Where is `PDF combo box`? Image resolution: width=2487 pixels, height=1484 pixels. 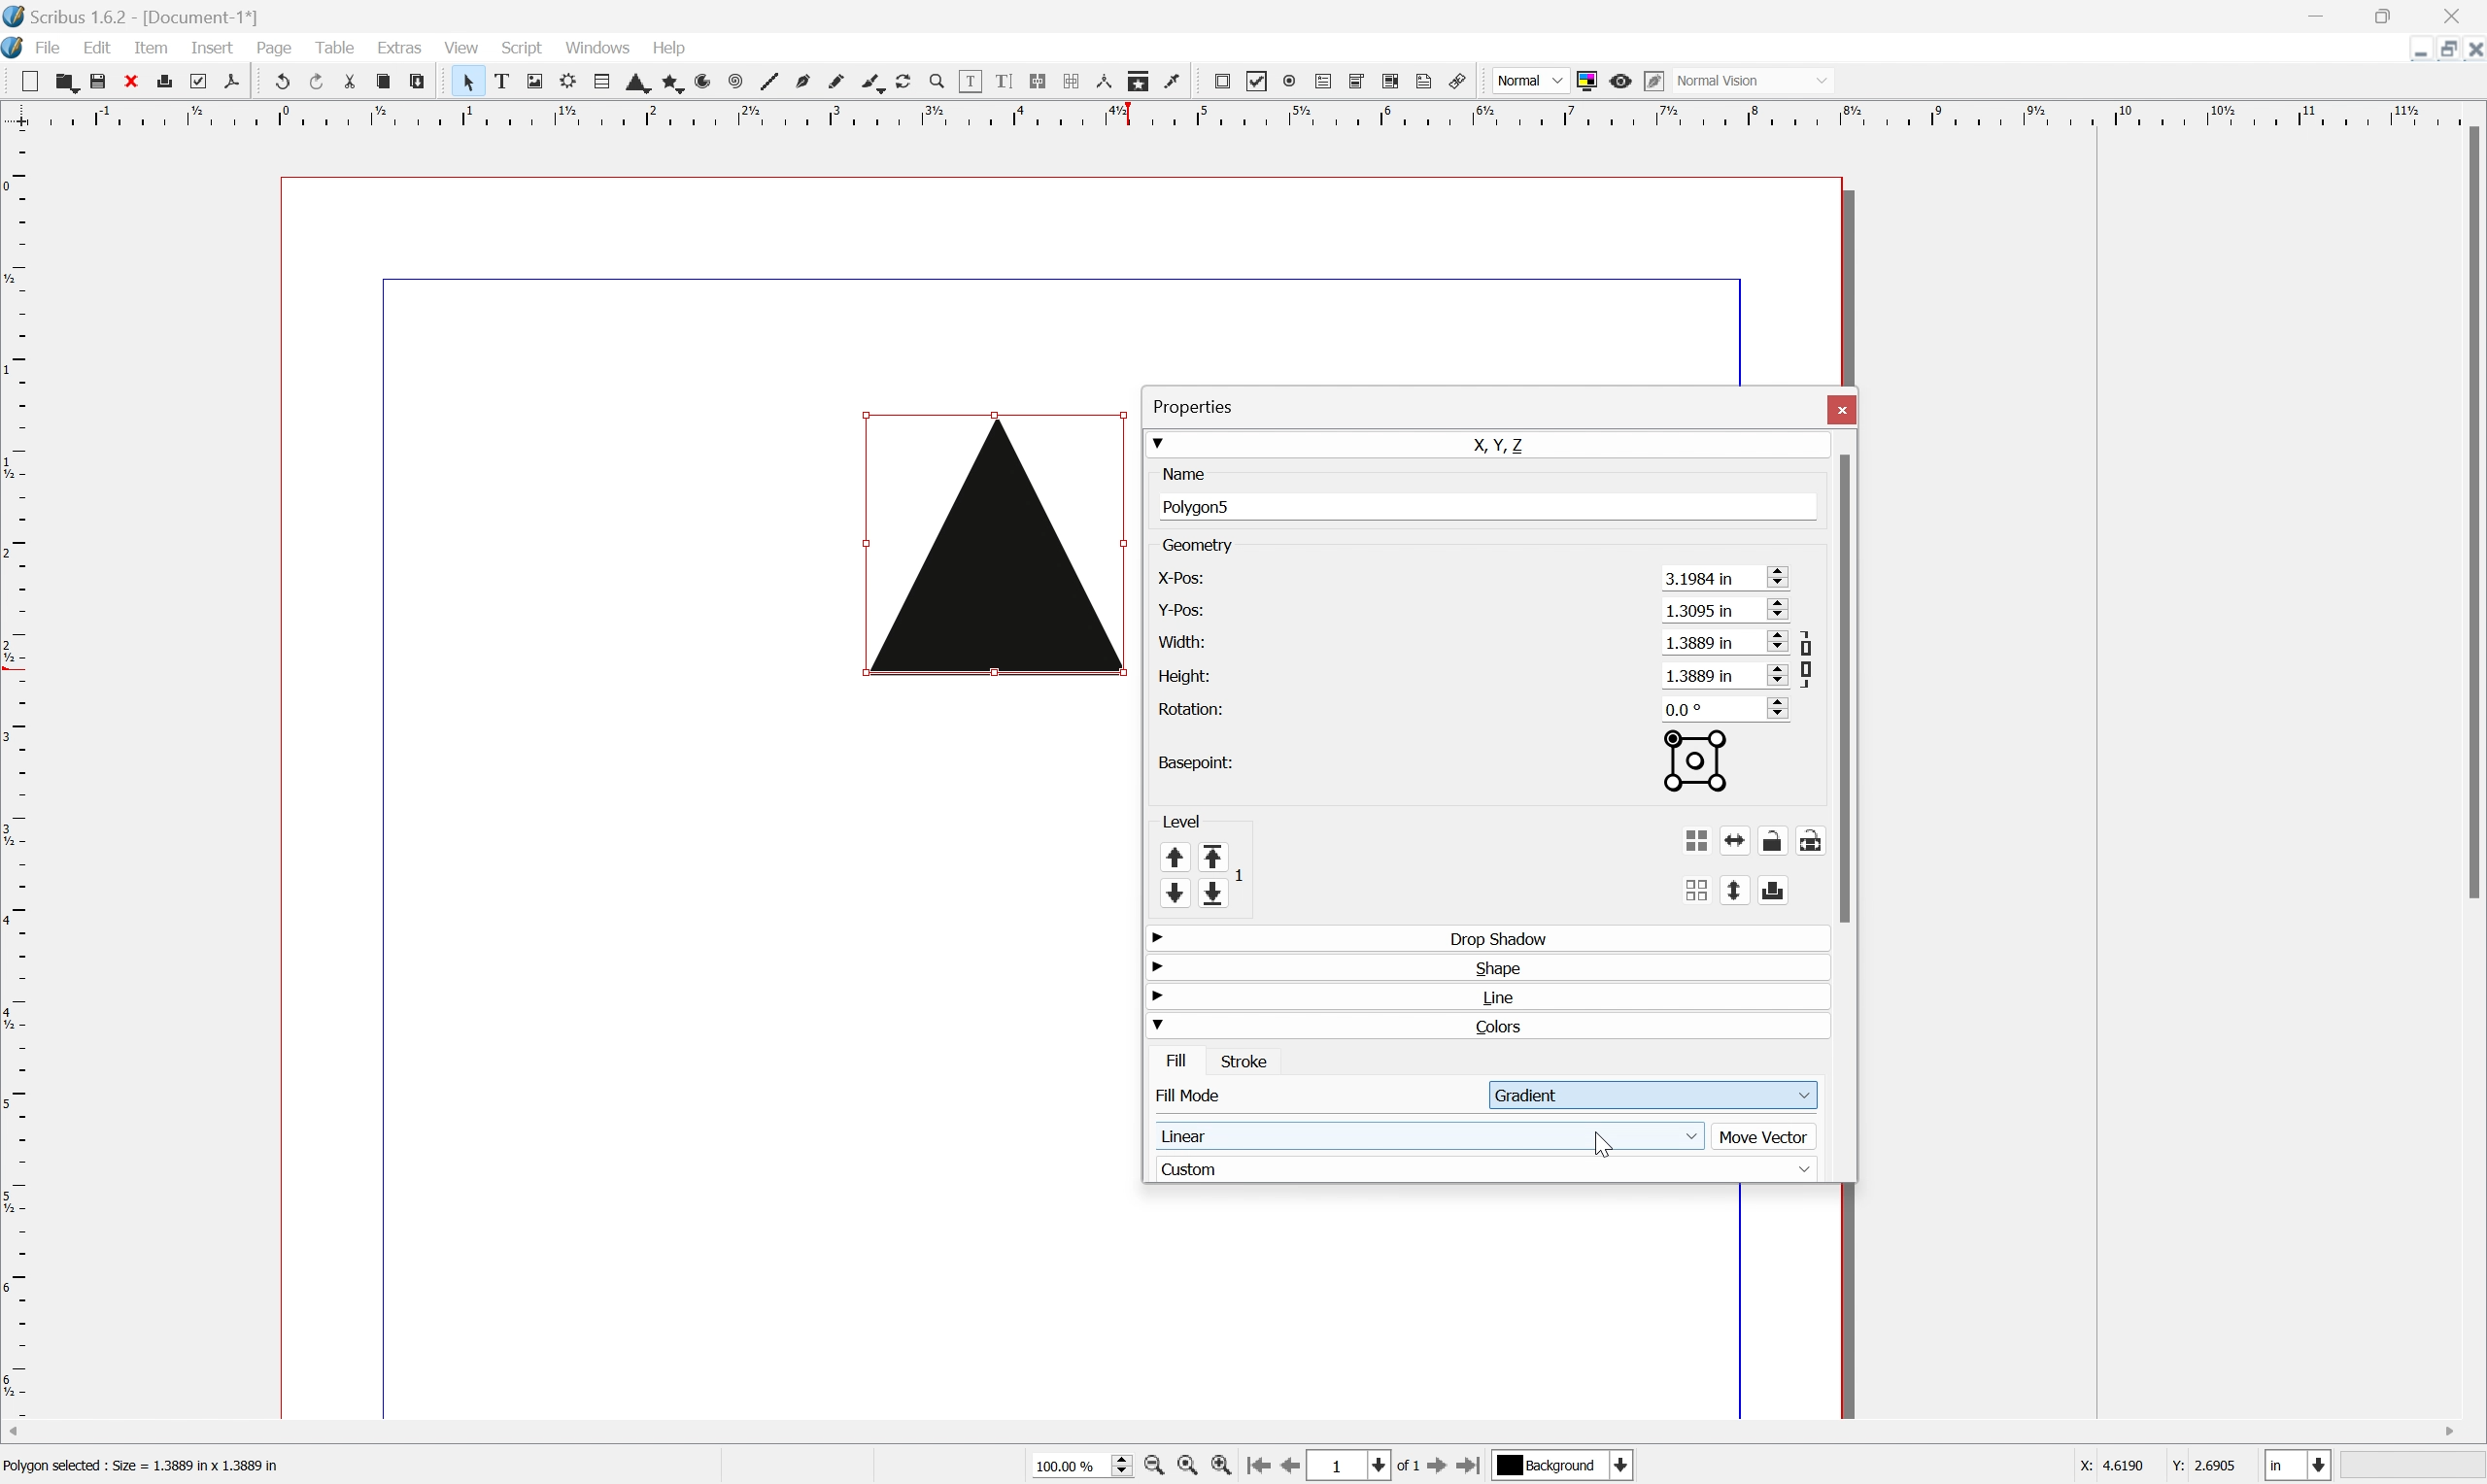 PDF combo box is located at coordinates (1357, 82).